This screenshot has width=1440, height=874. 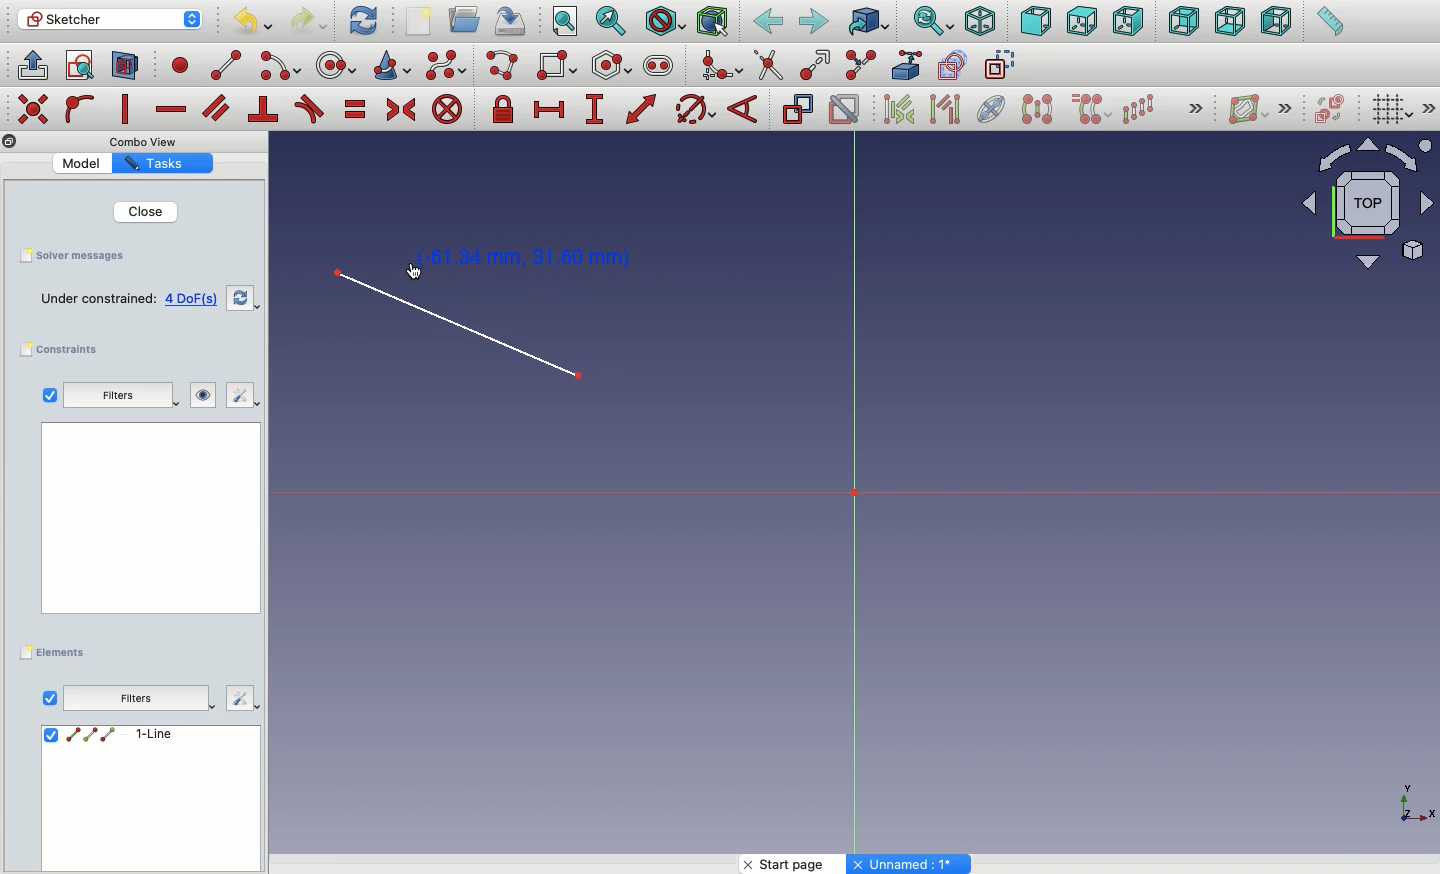 What do you see at coordinates (162, 165) in the screenshot?
I see `Property ` at bounding box center [162, 165].